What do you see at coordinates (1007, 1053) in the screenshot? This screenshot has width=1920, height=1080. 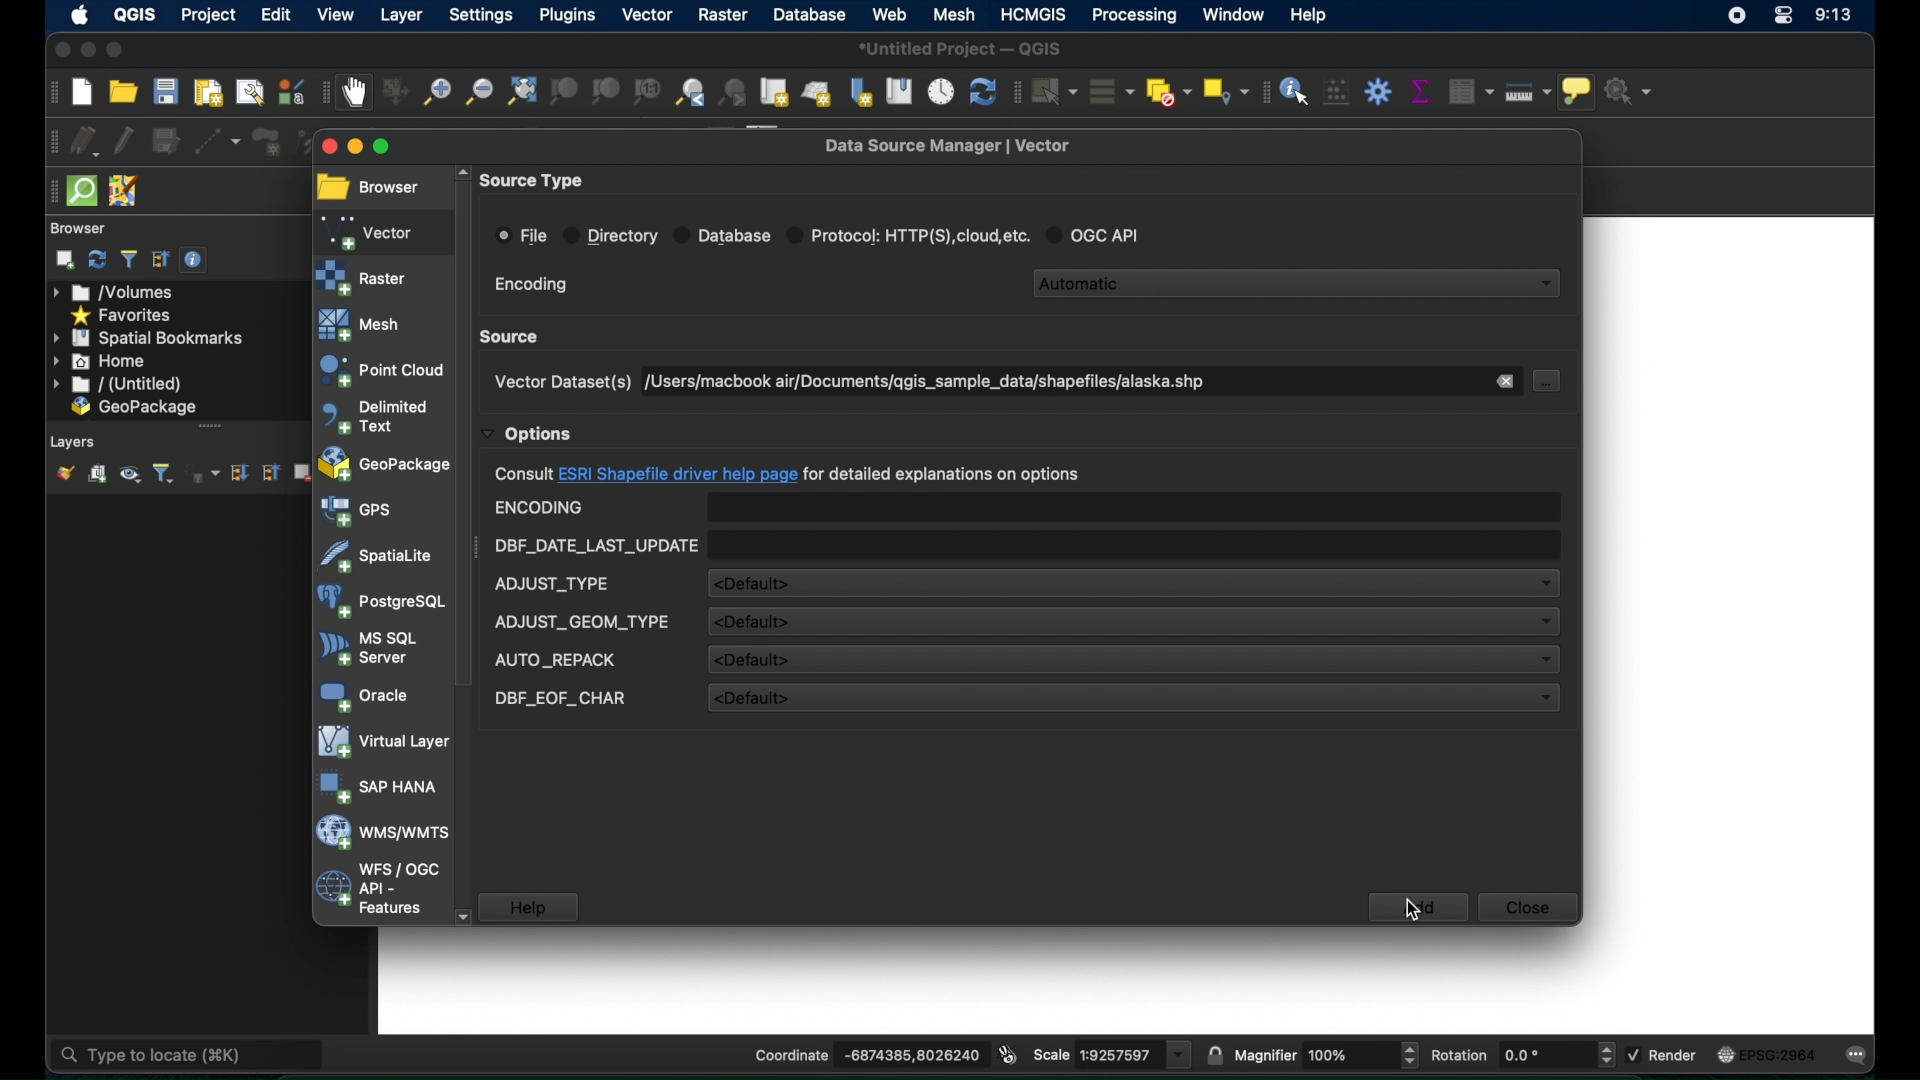 I see `toggle extents and mouse display position` at bounding box center [1007, 1053].